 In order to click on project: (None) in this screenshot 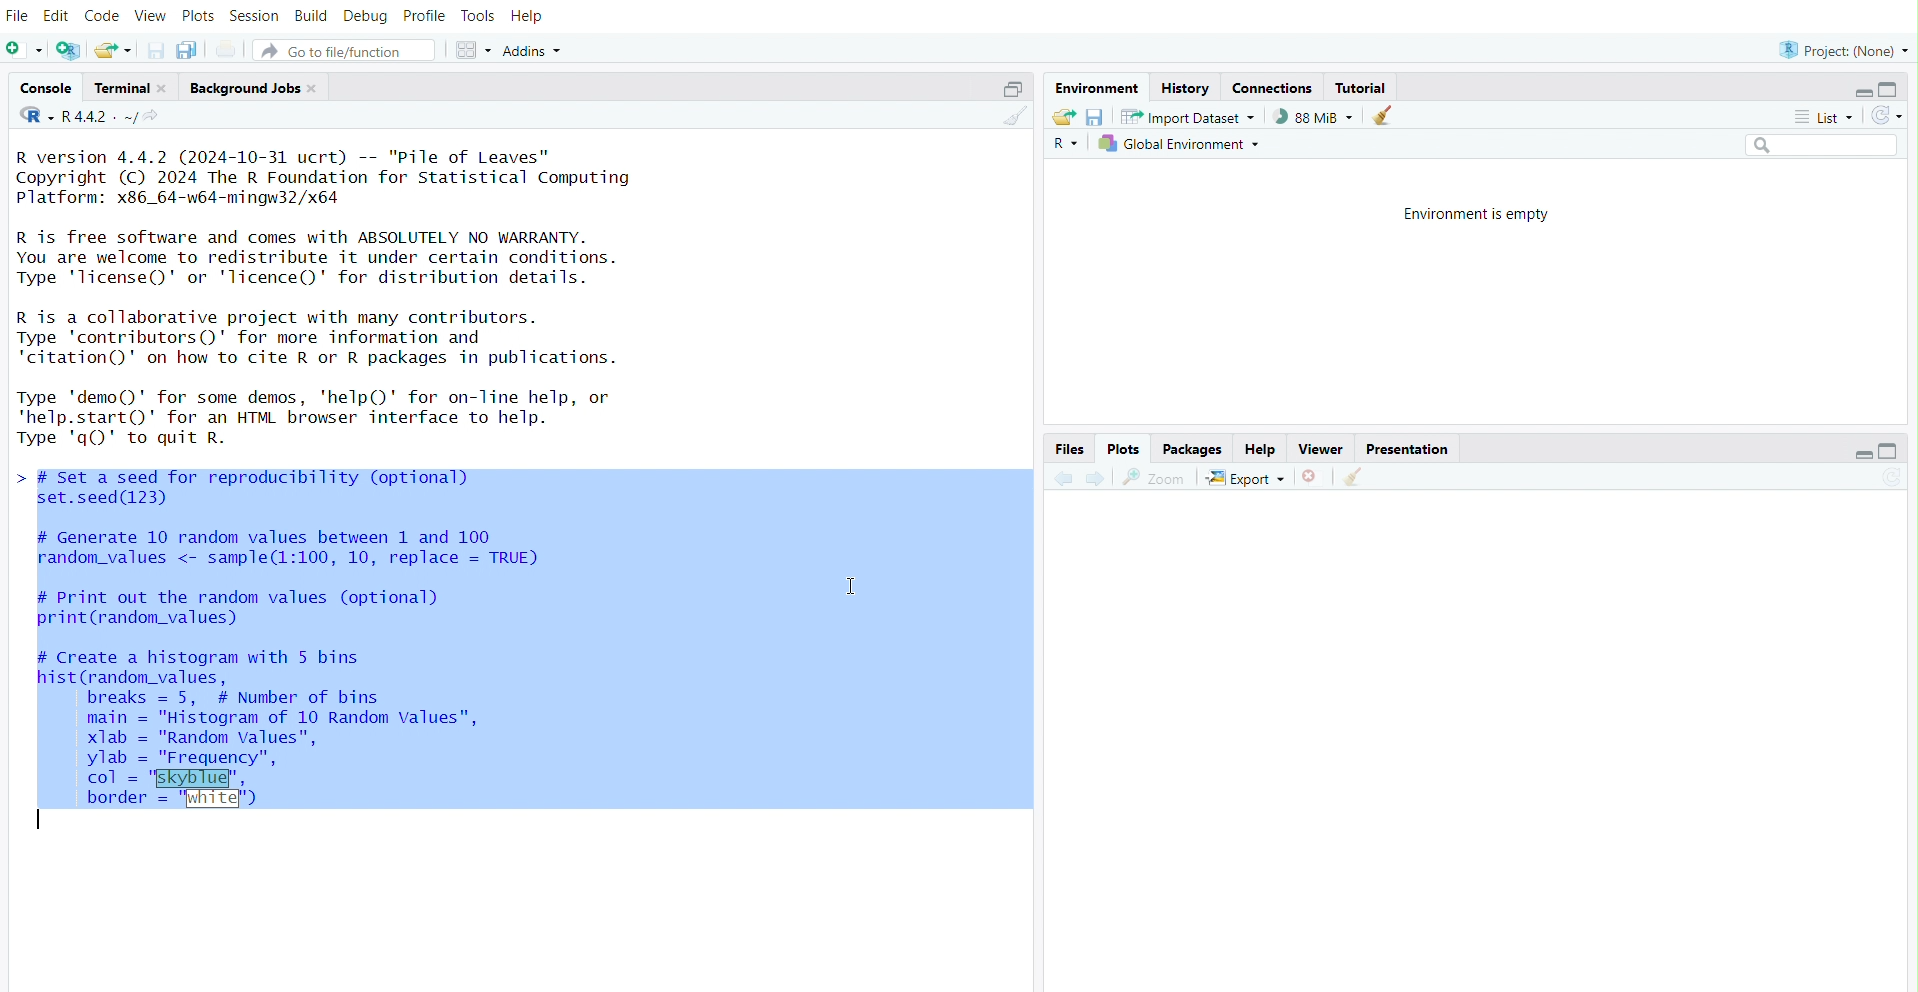, I will do `click(1840, 48)`.